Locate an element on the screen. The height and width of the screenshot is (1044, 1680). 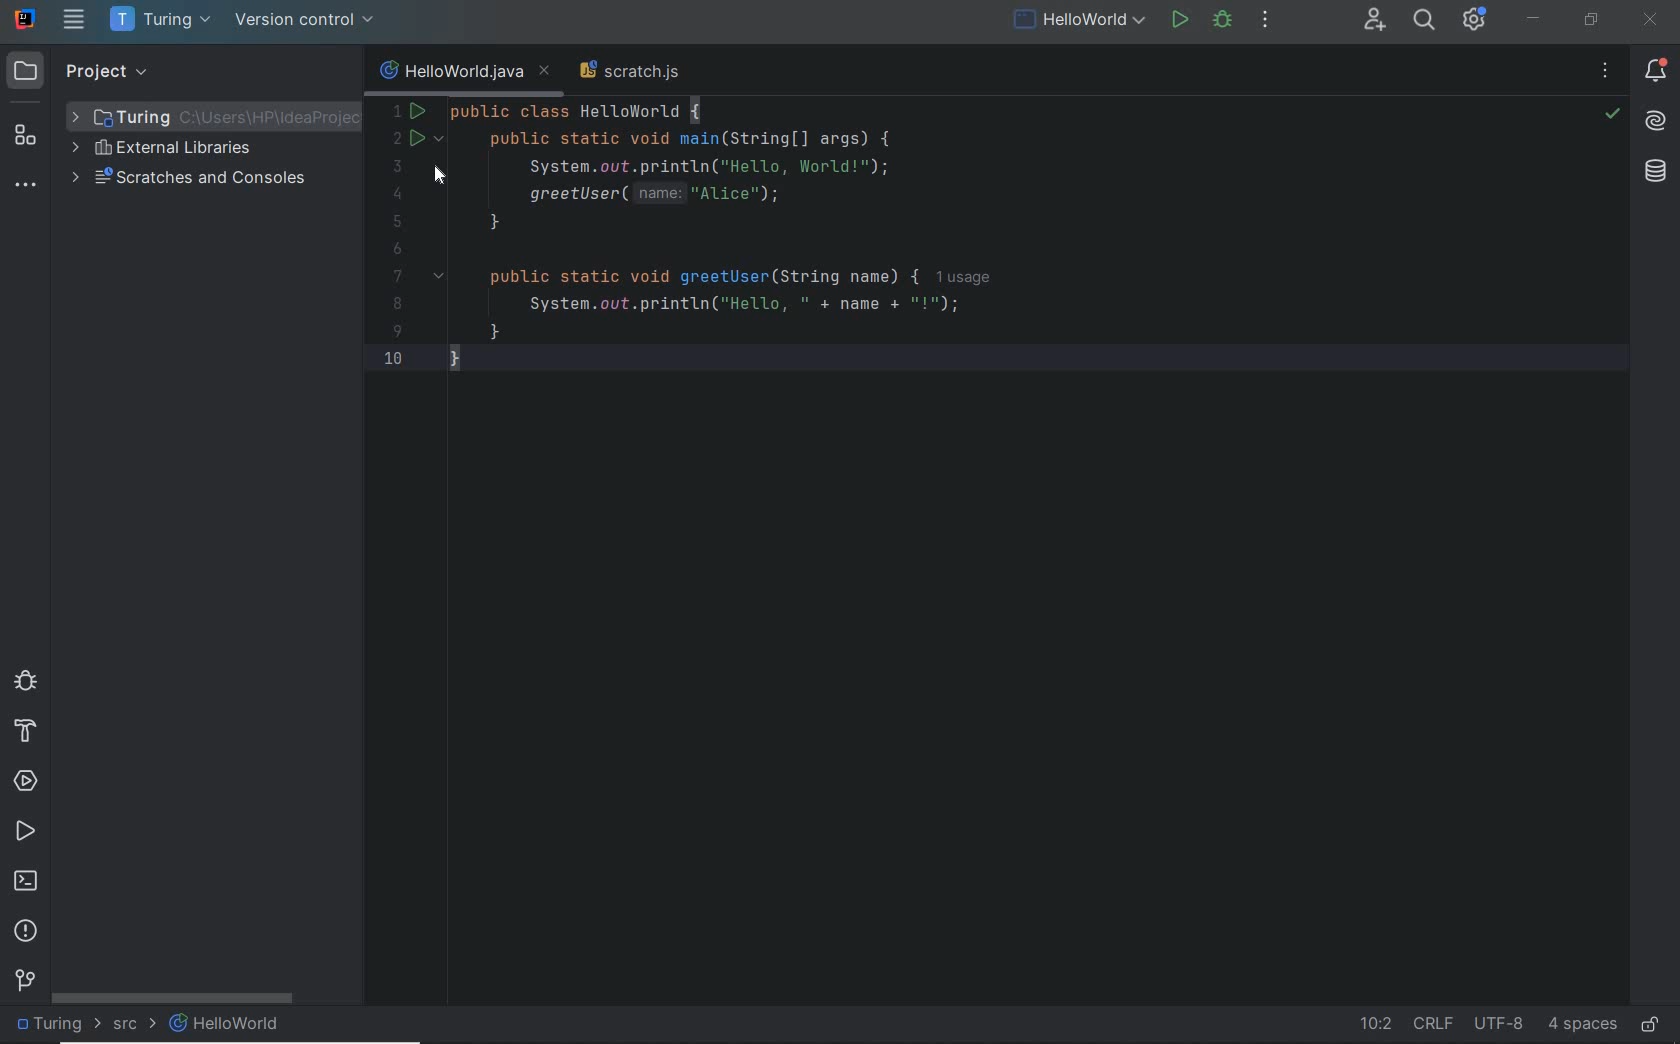
debug is located at coordinates (26, 684).